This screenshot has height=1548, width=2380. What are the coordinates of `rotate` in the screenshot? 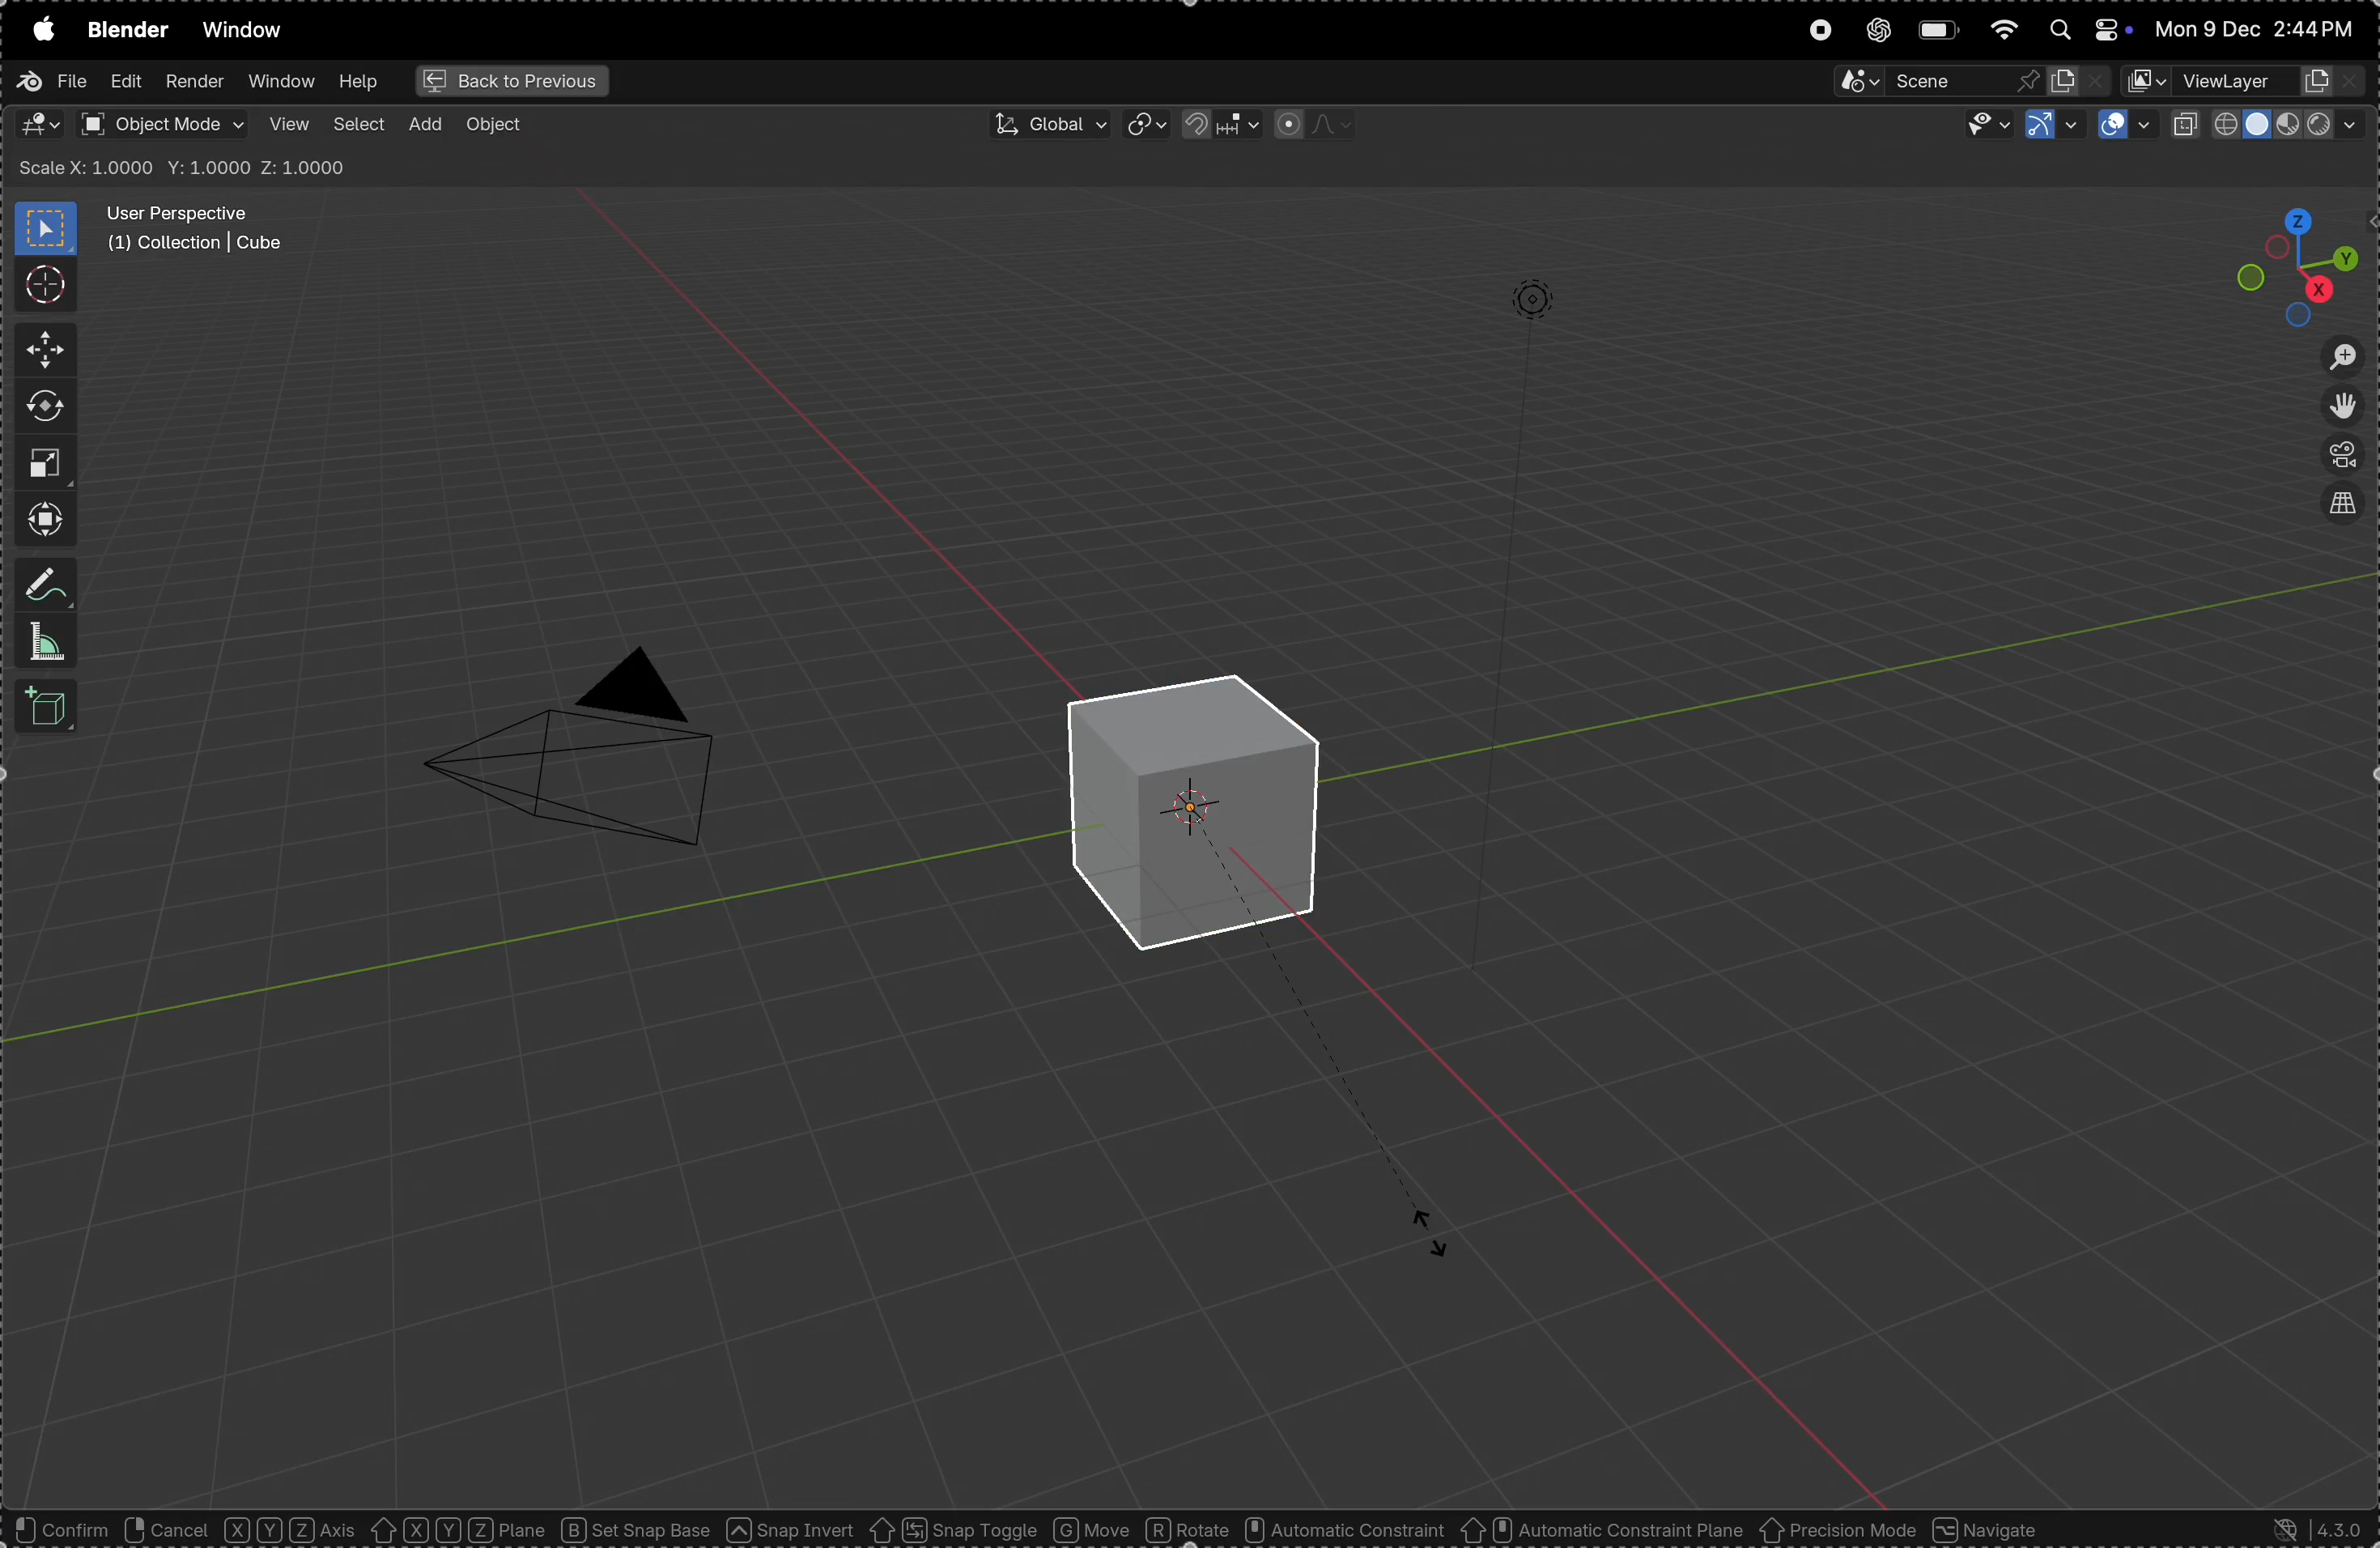 It's located at (41, 405).